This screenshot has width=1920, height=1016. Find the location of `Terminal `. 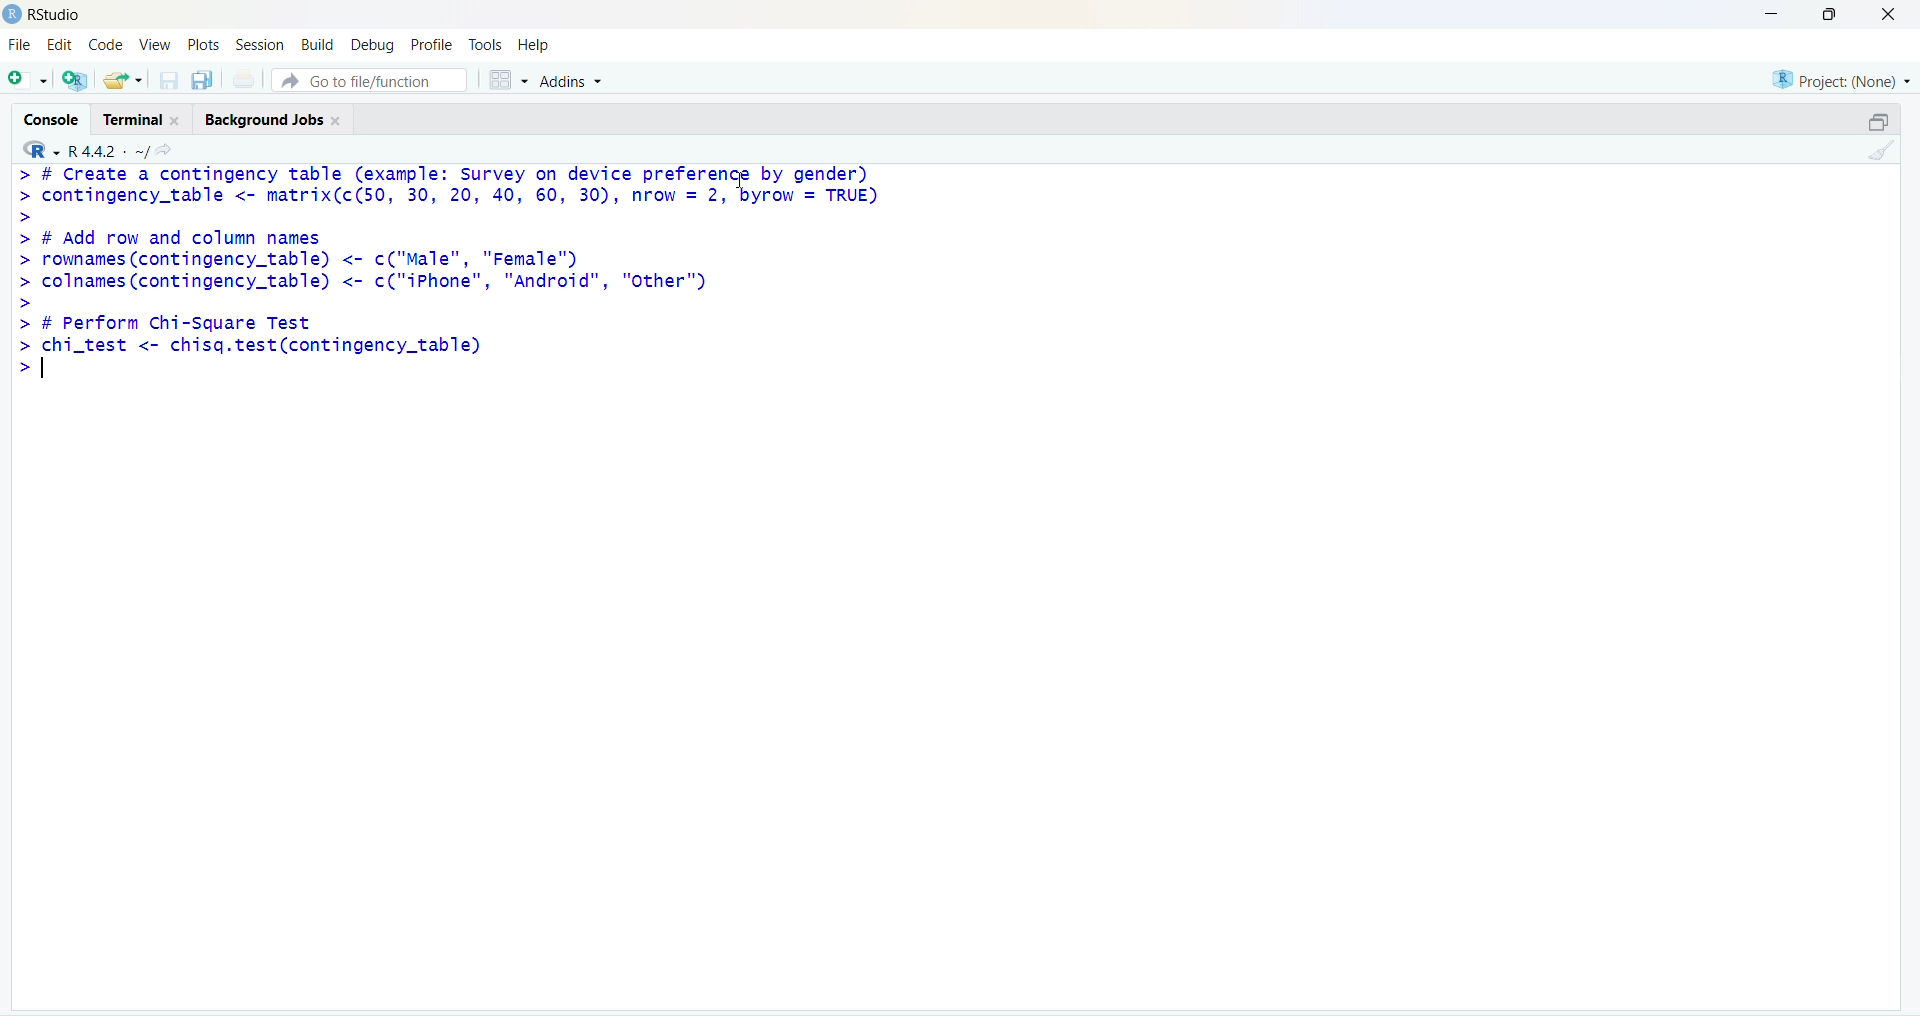

Terminal  is located at coordinates (132, 120).